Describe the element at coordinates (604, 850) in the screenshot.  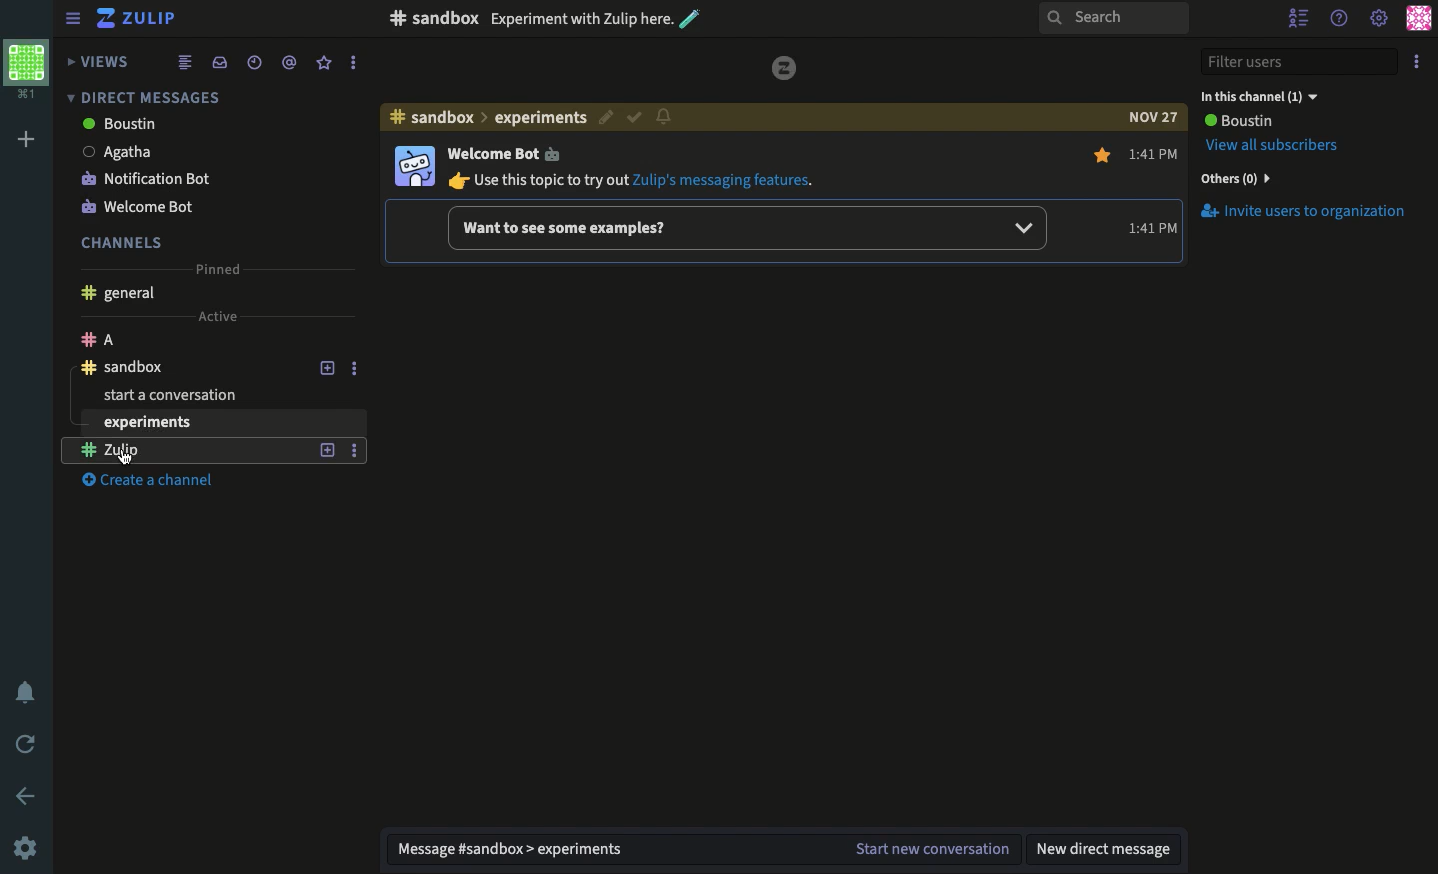
I see `Message` at that location.